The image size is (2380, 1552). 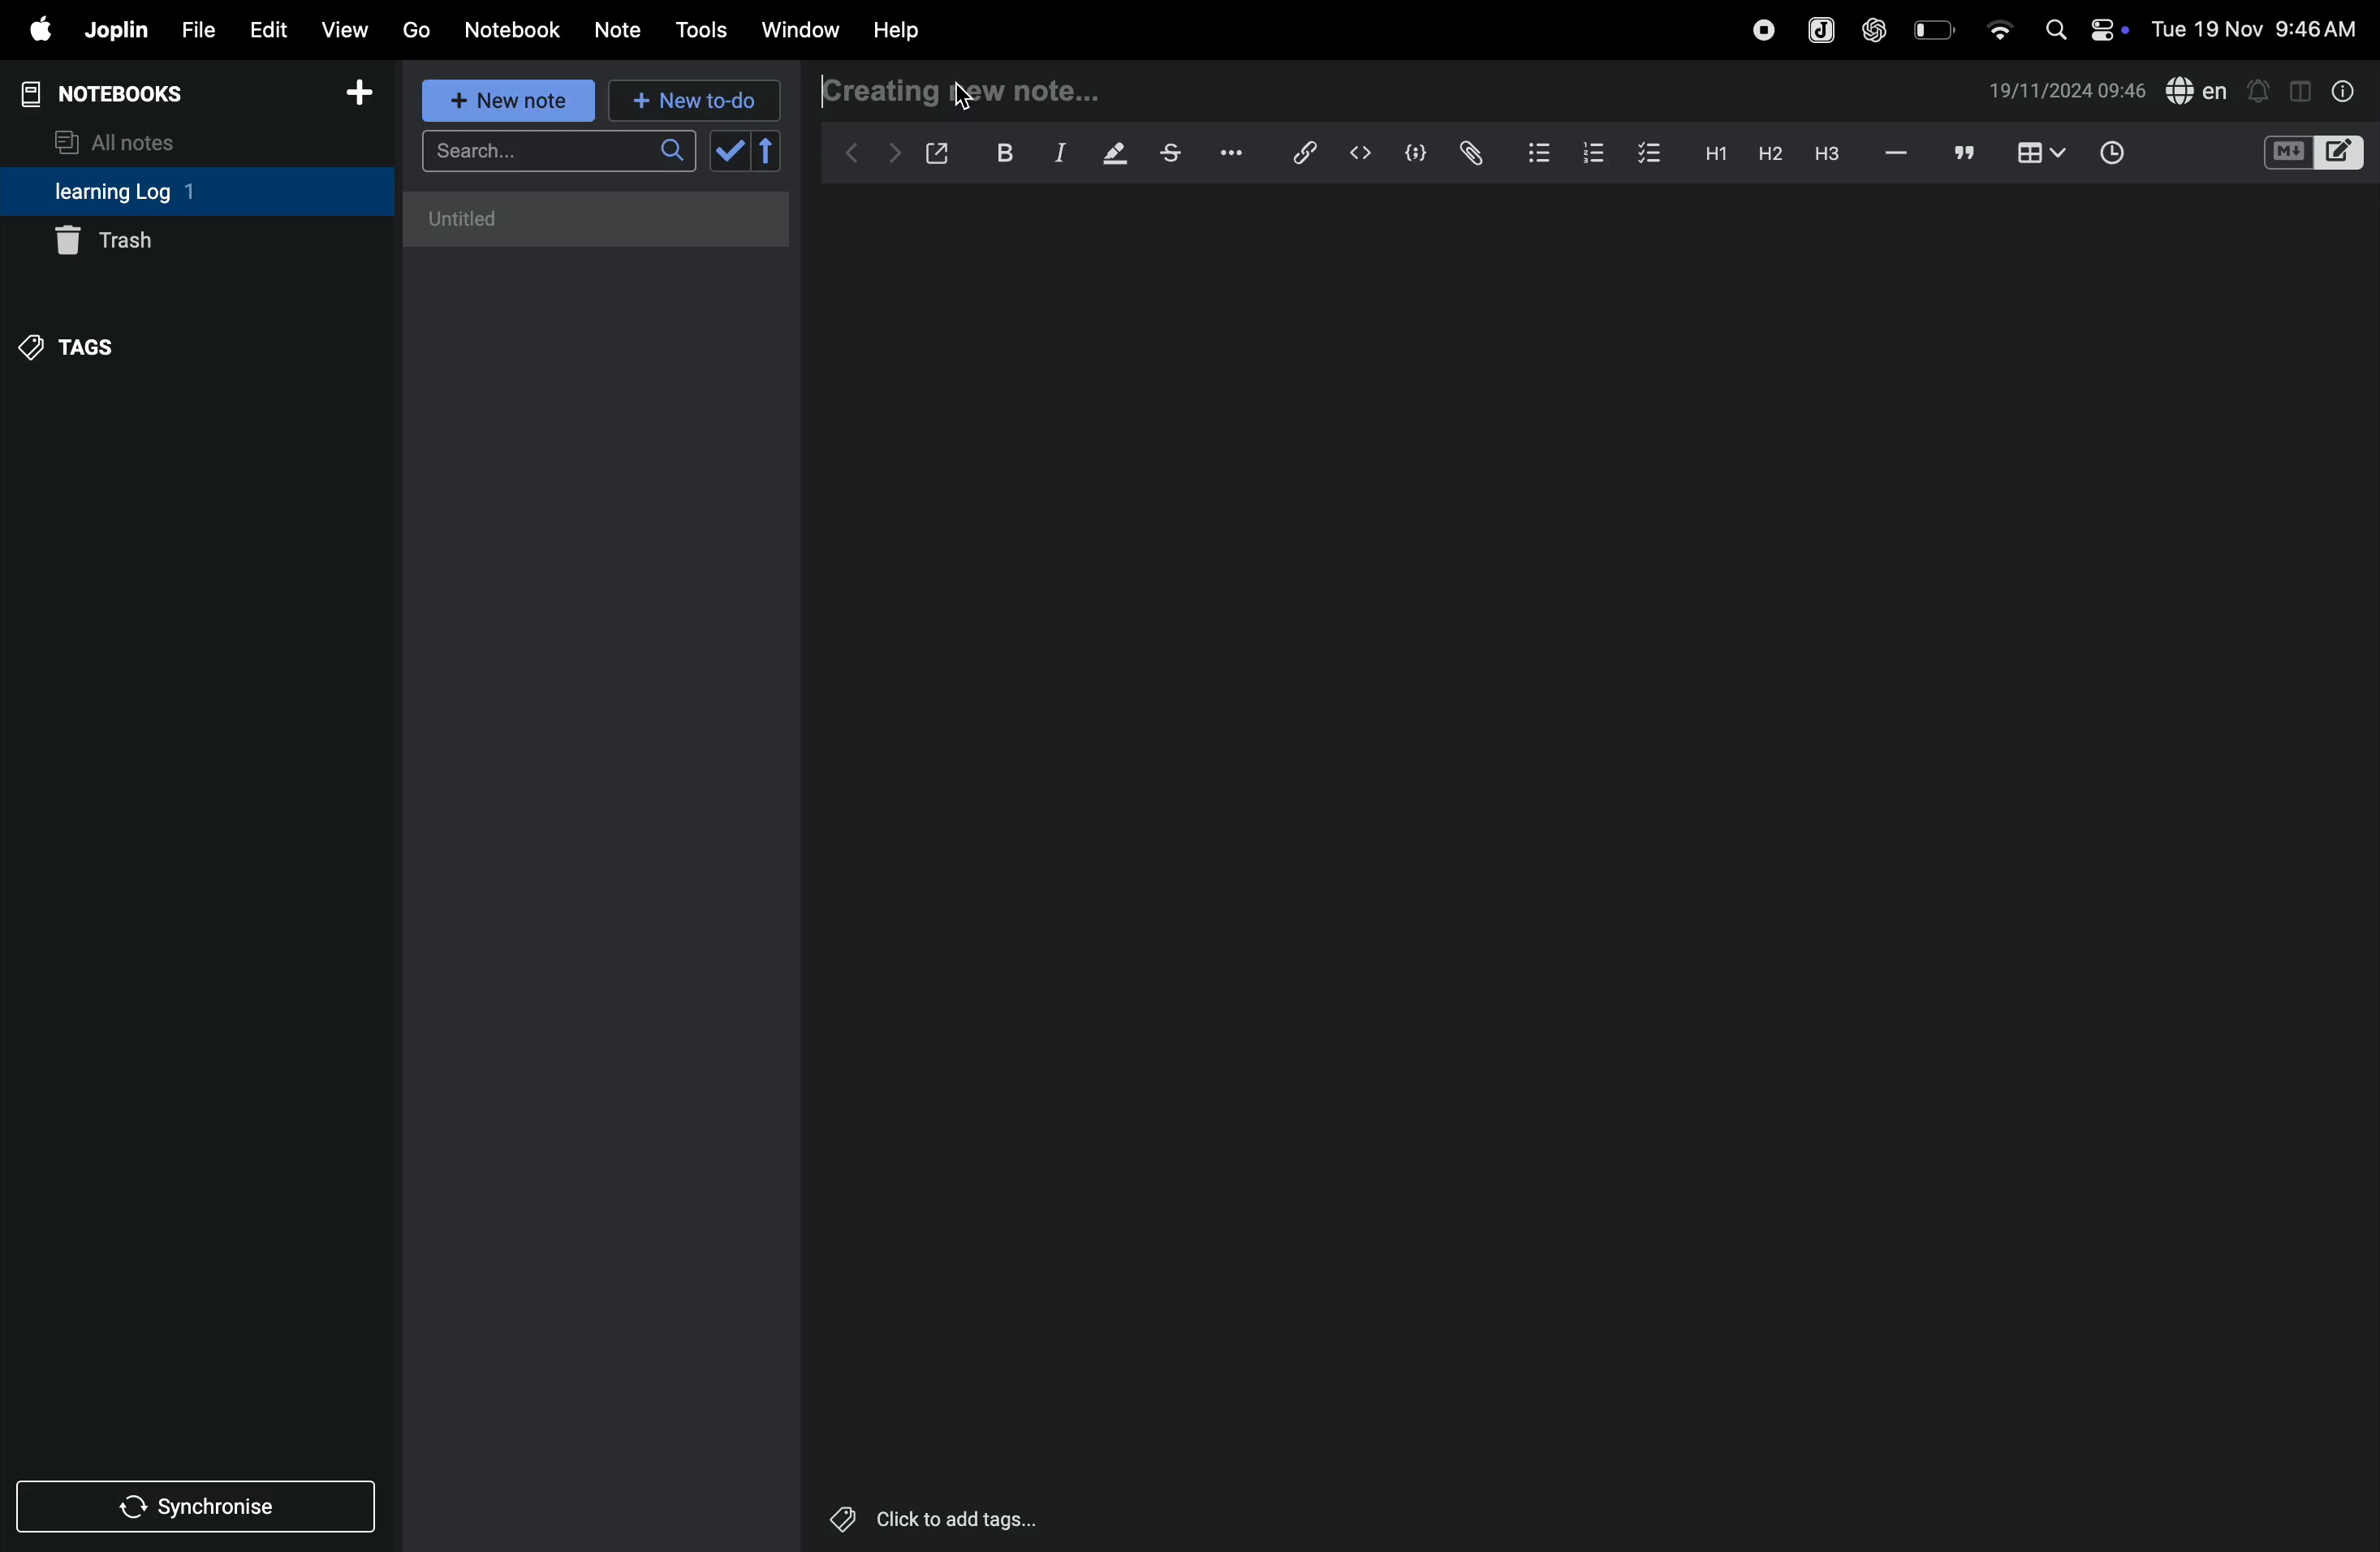 I want to click on search, so click(x=558, y=157).